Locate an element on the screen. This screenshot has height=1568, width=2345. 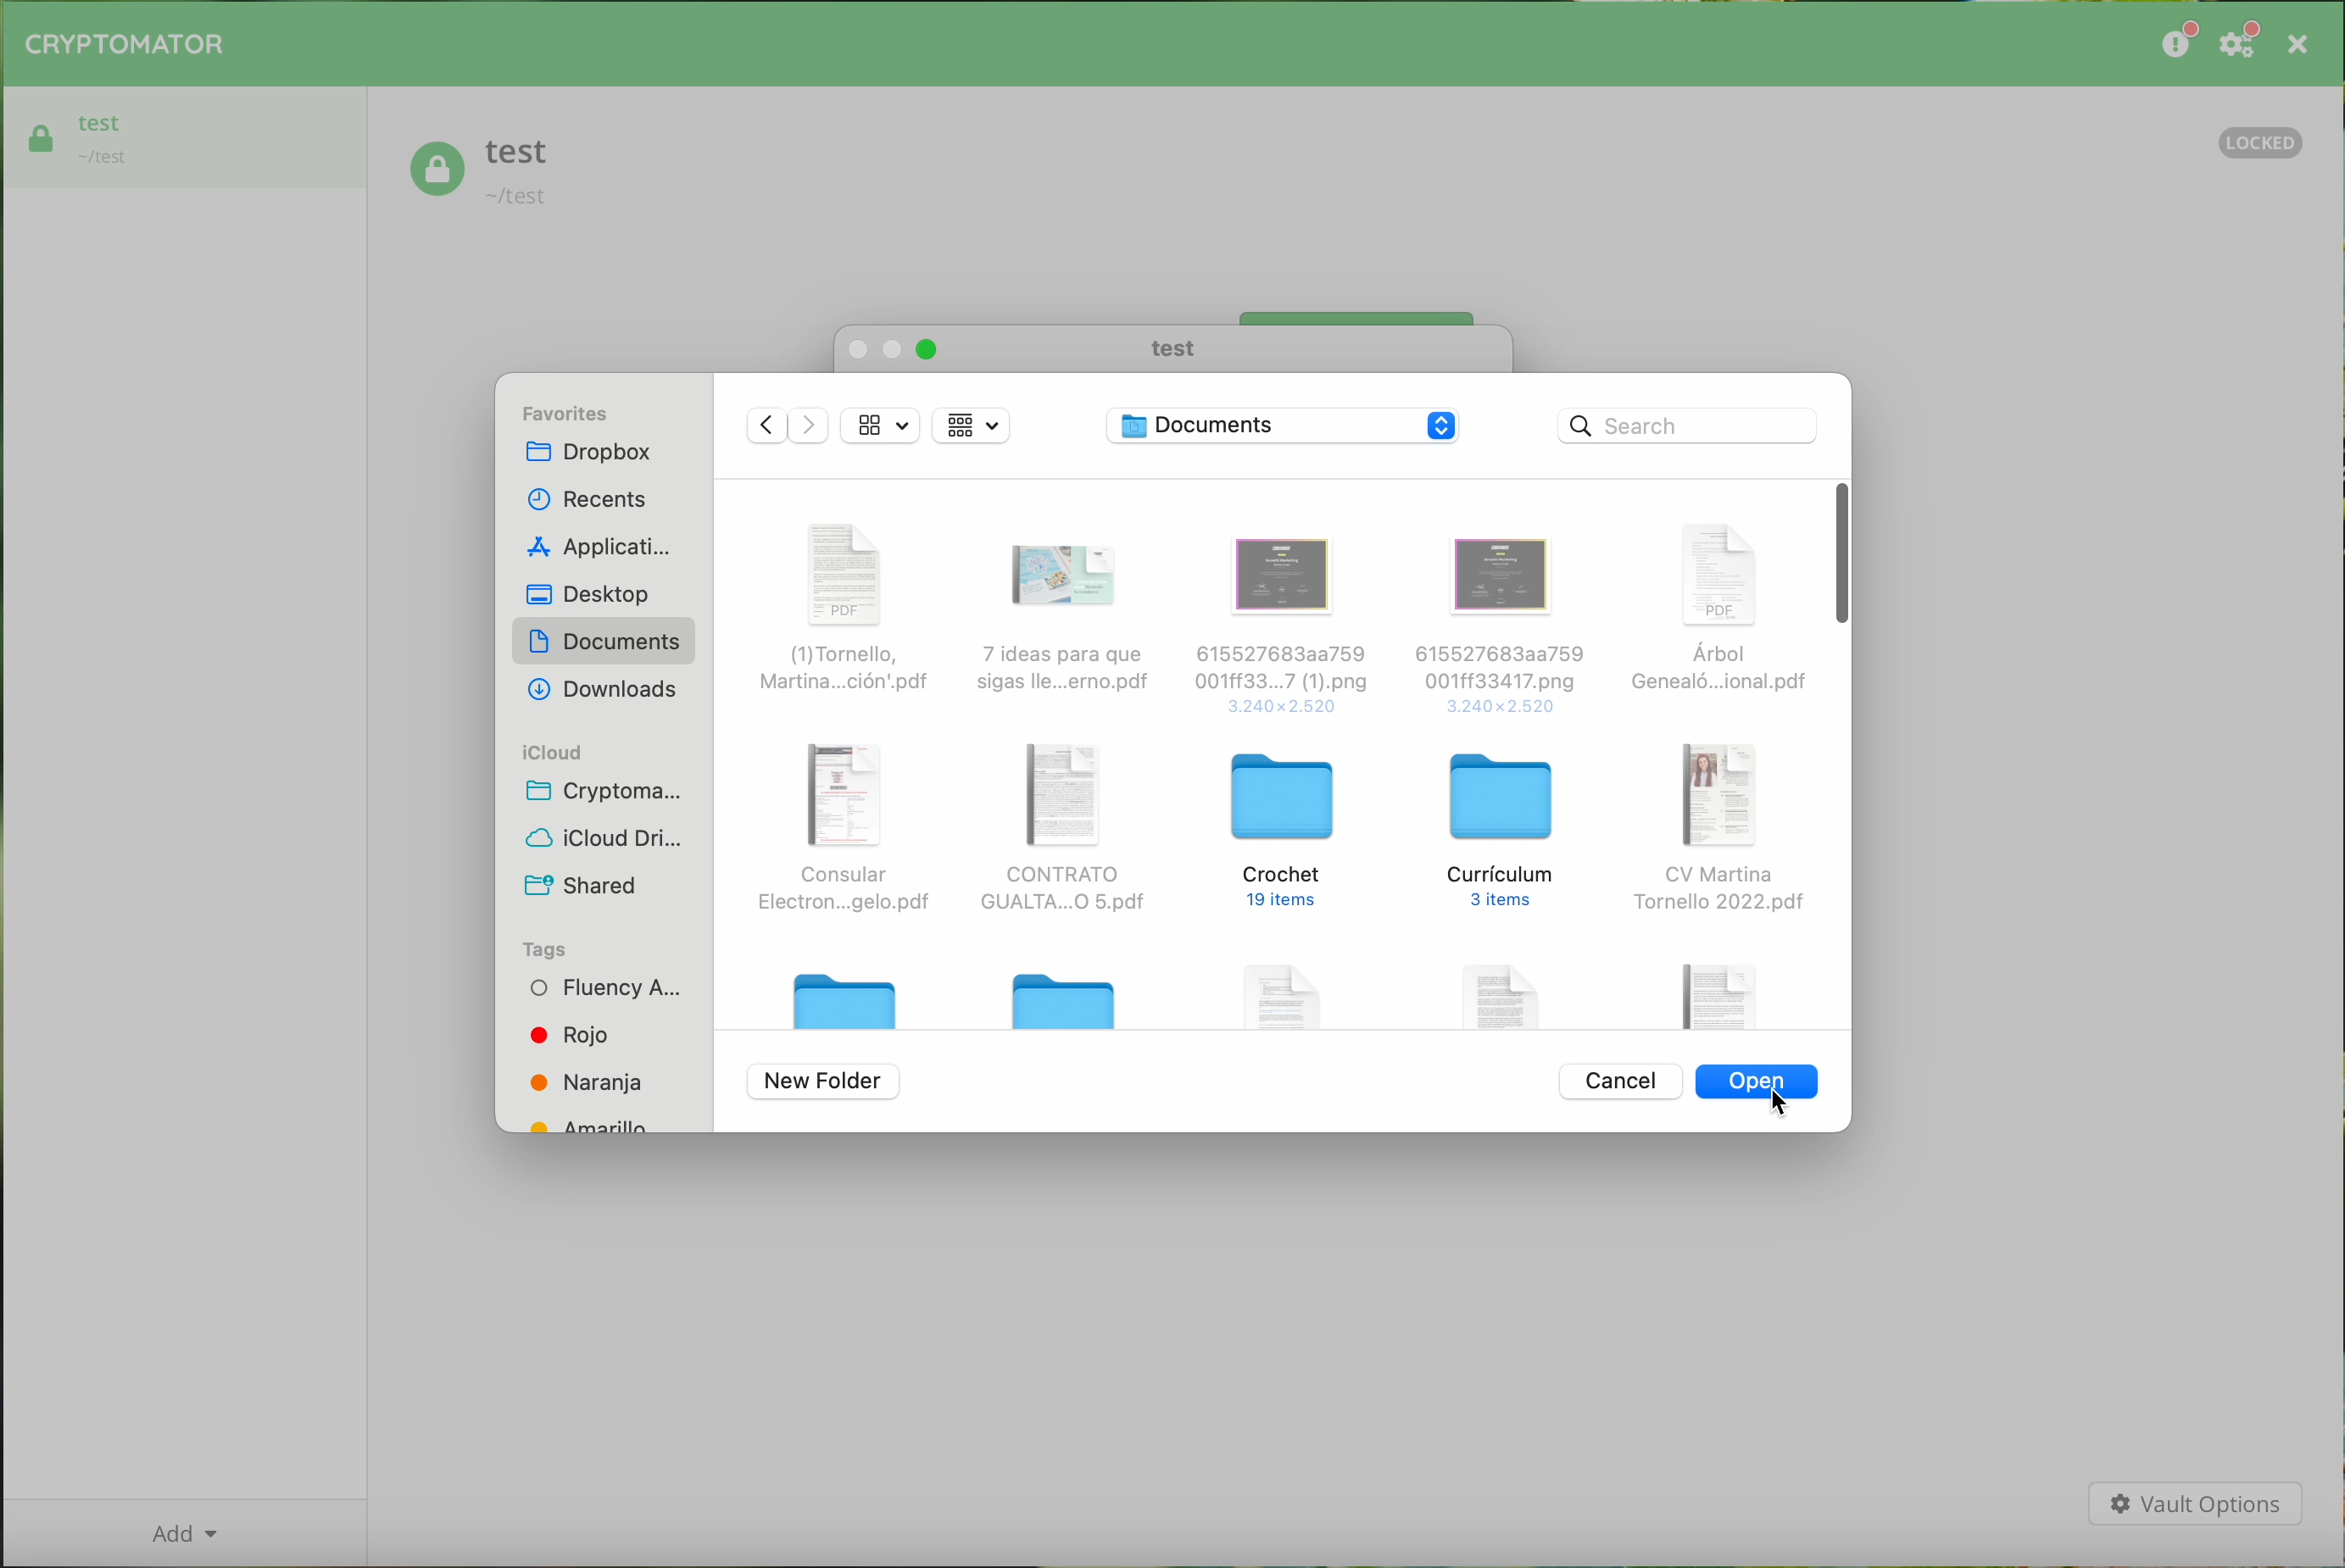
pdf file is located at coordinates (850, 601).